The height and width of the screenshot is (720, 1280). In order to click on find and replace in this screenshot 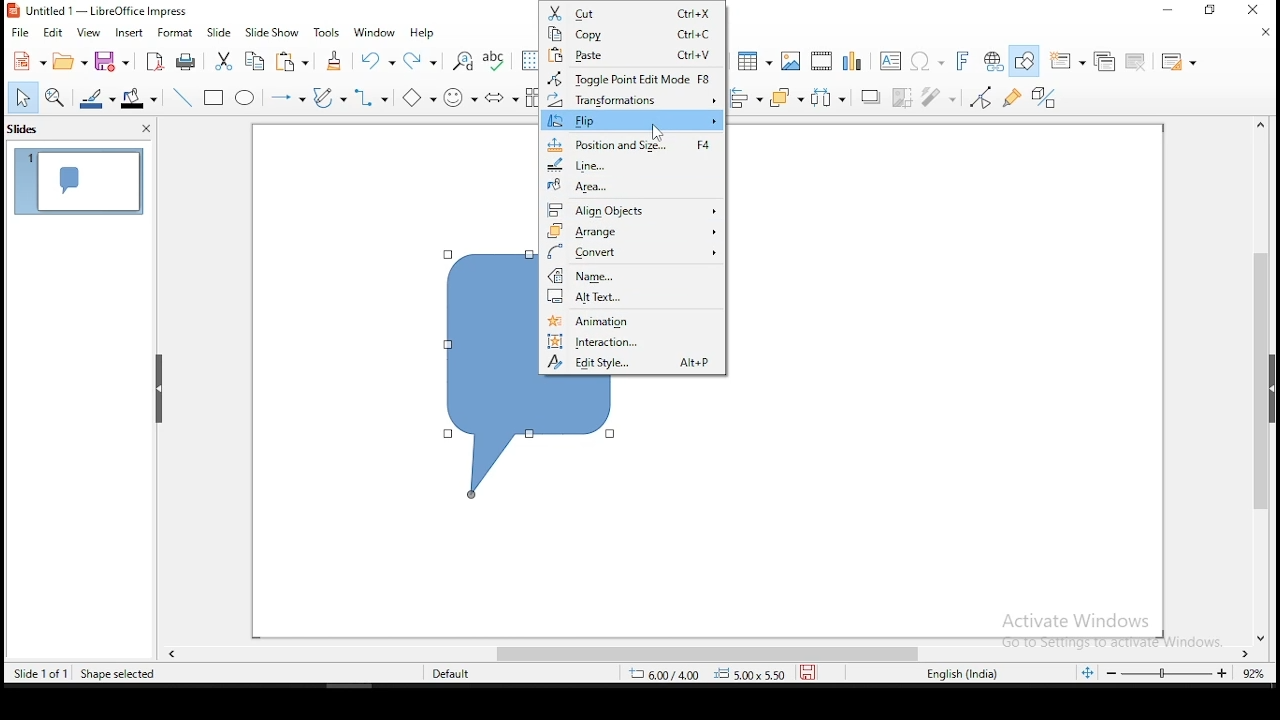, I will do `click(464, 61)`.